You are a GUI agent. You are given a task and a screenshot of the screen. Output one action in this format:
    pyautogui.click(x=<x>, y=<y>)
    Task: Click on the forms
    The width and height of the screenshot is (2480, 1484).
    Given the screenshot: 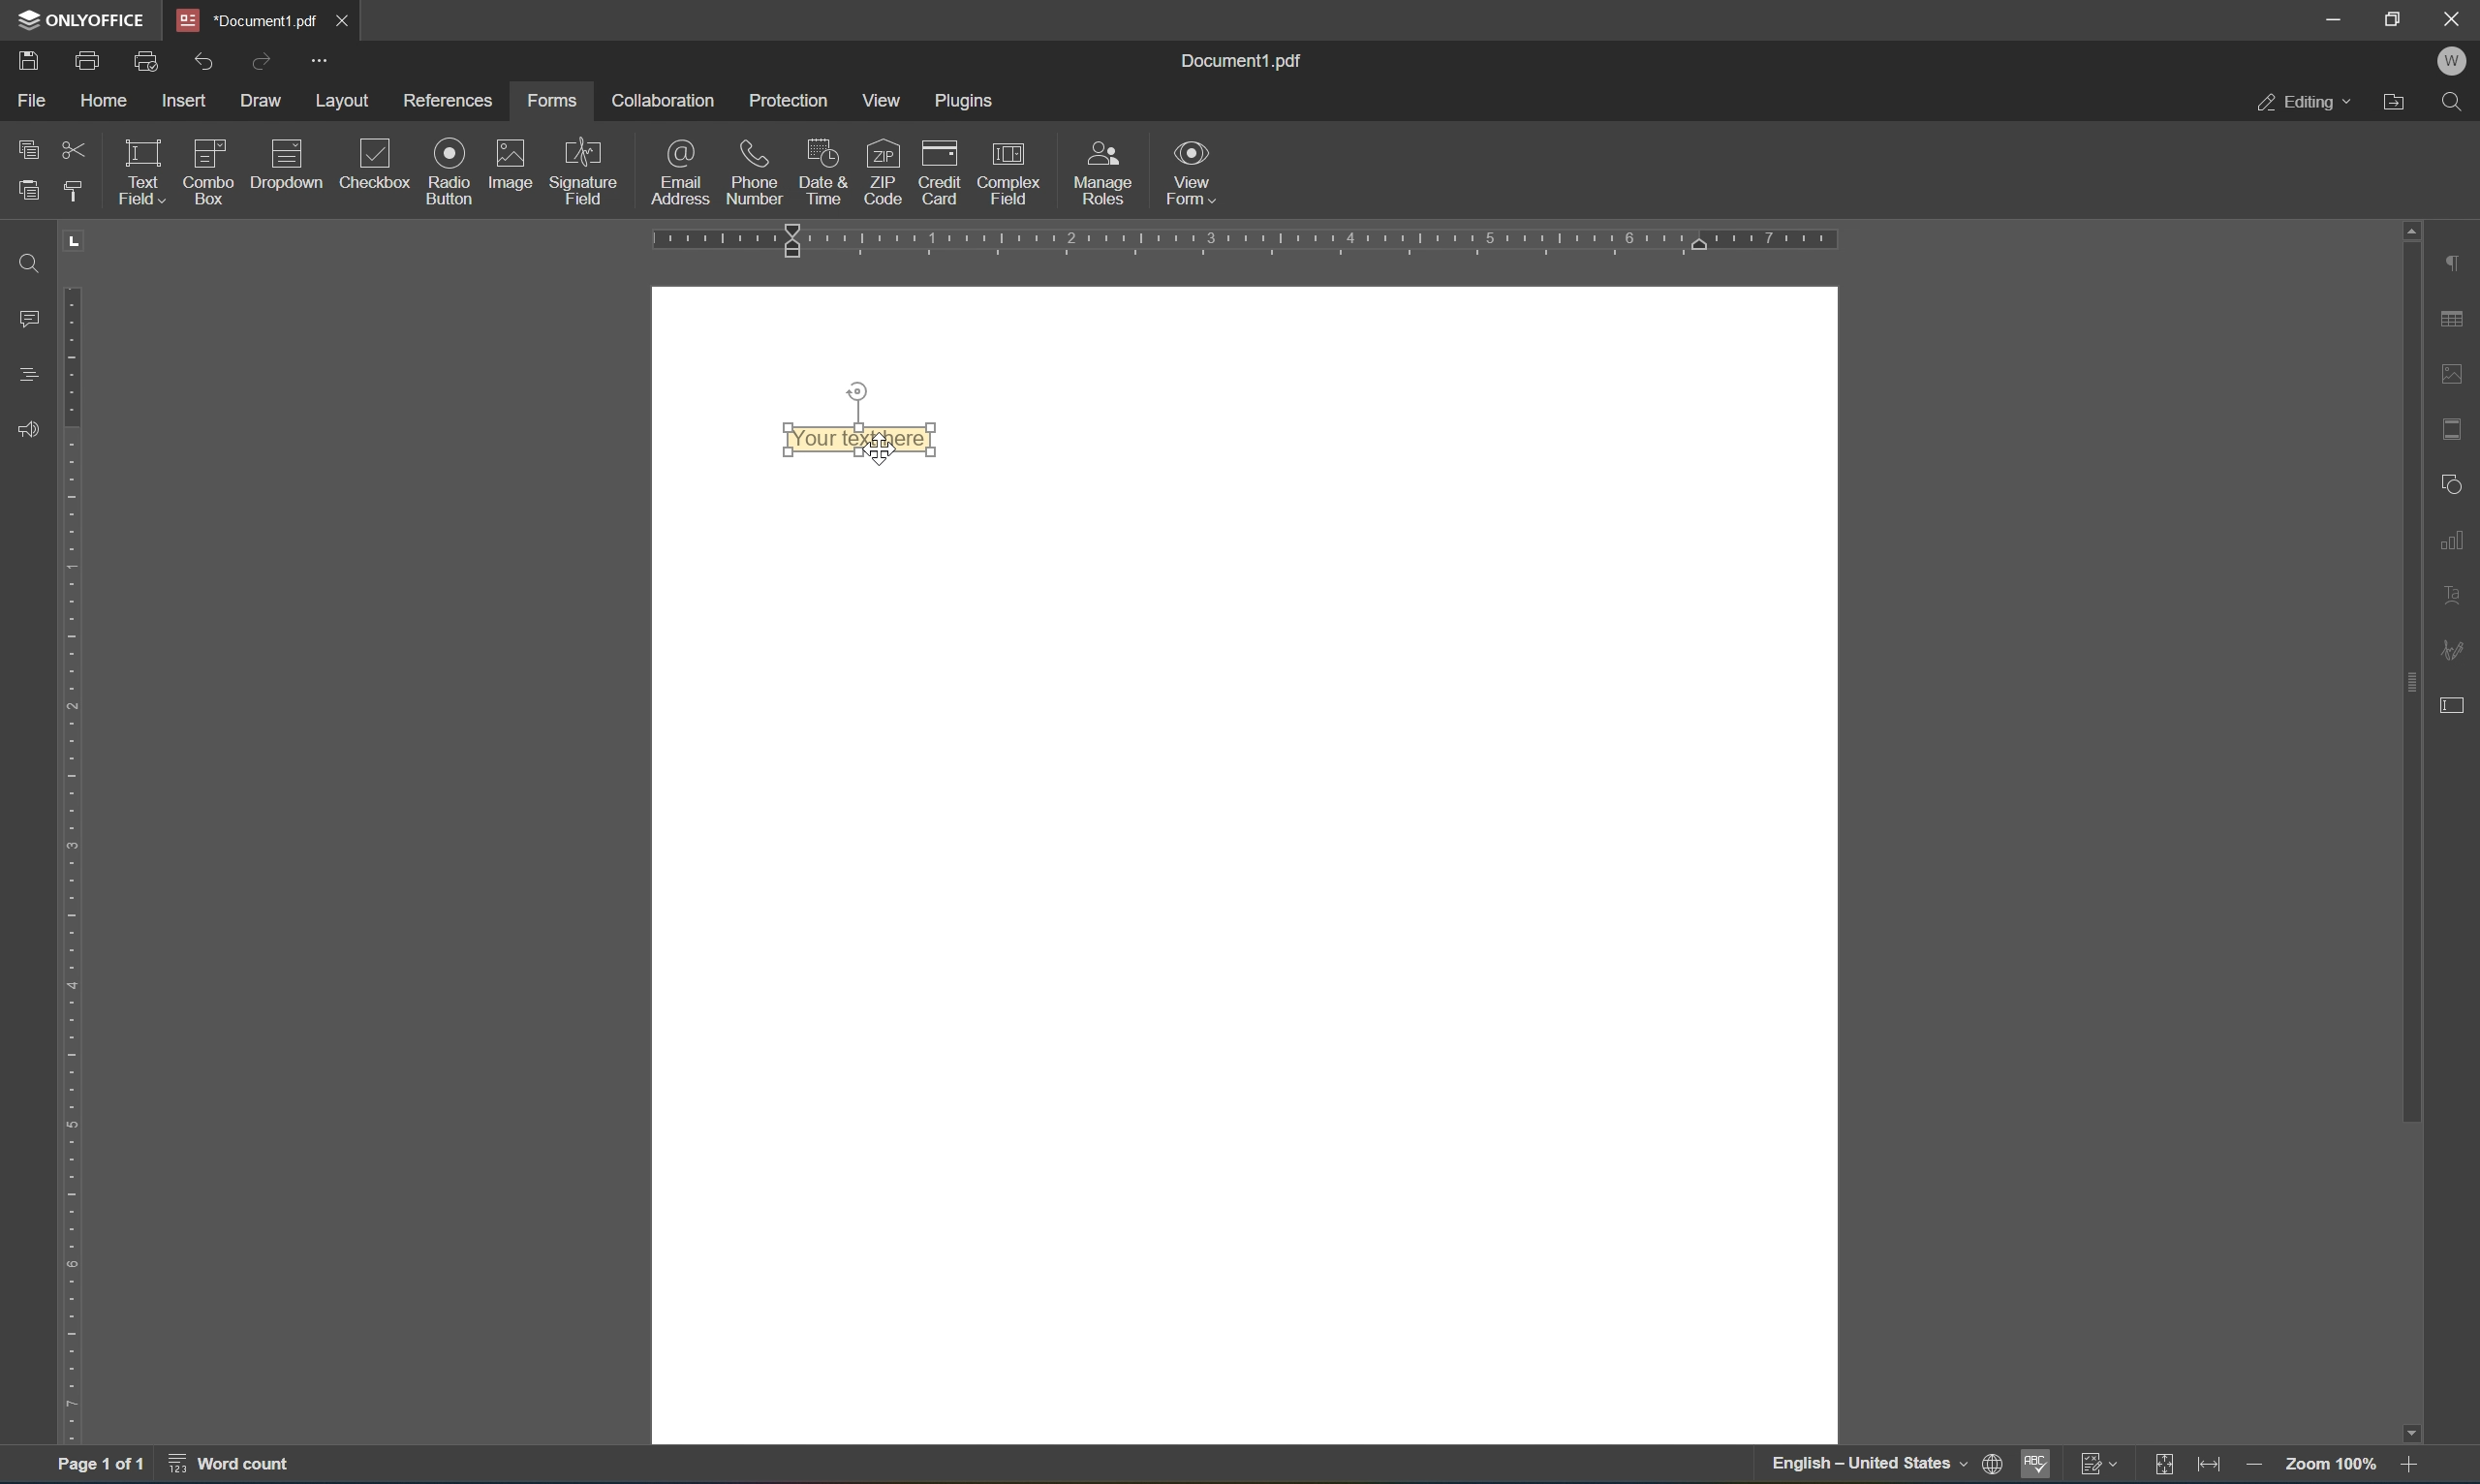 What is the action you would take?
    pyautogui.click(x=549, y=102)
    